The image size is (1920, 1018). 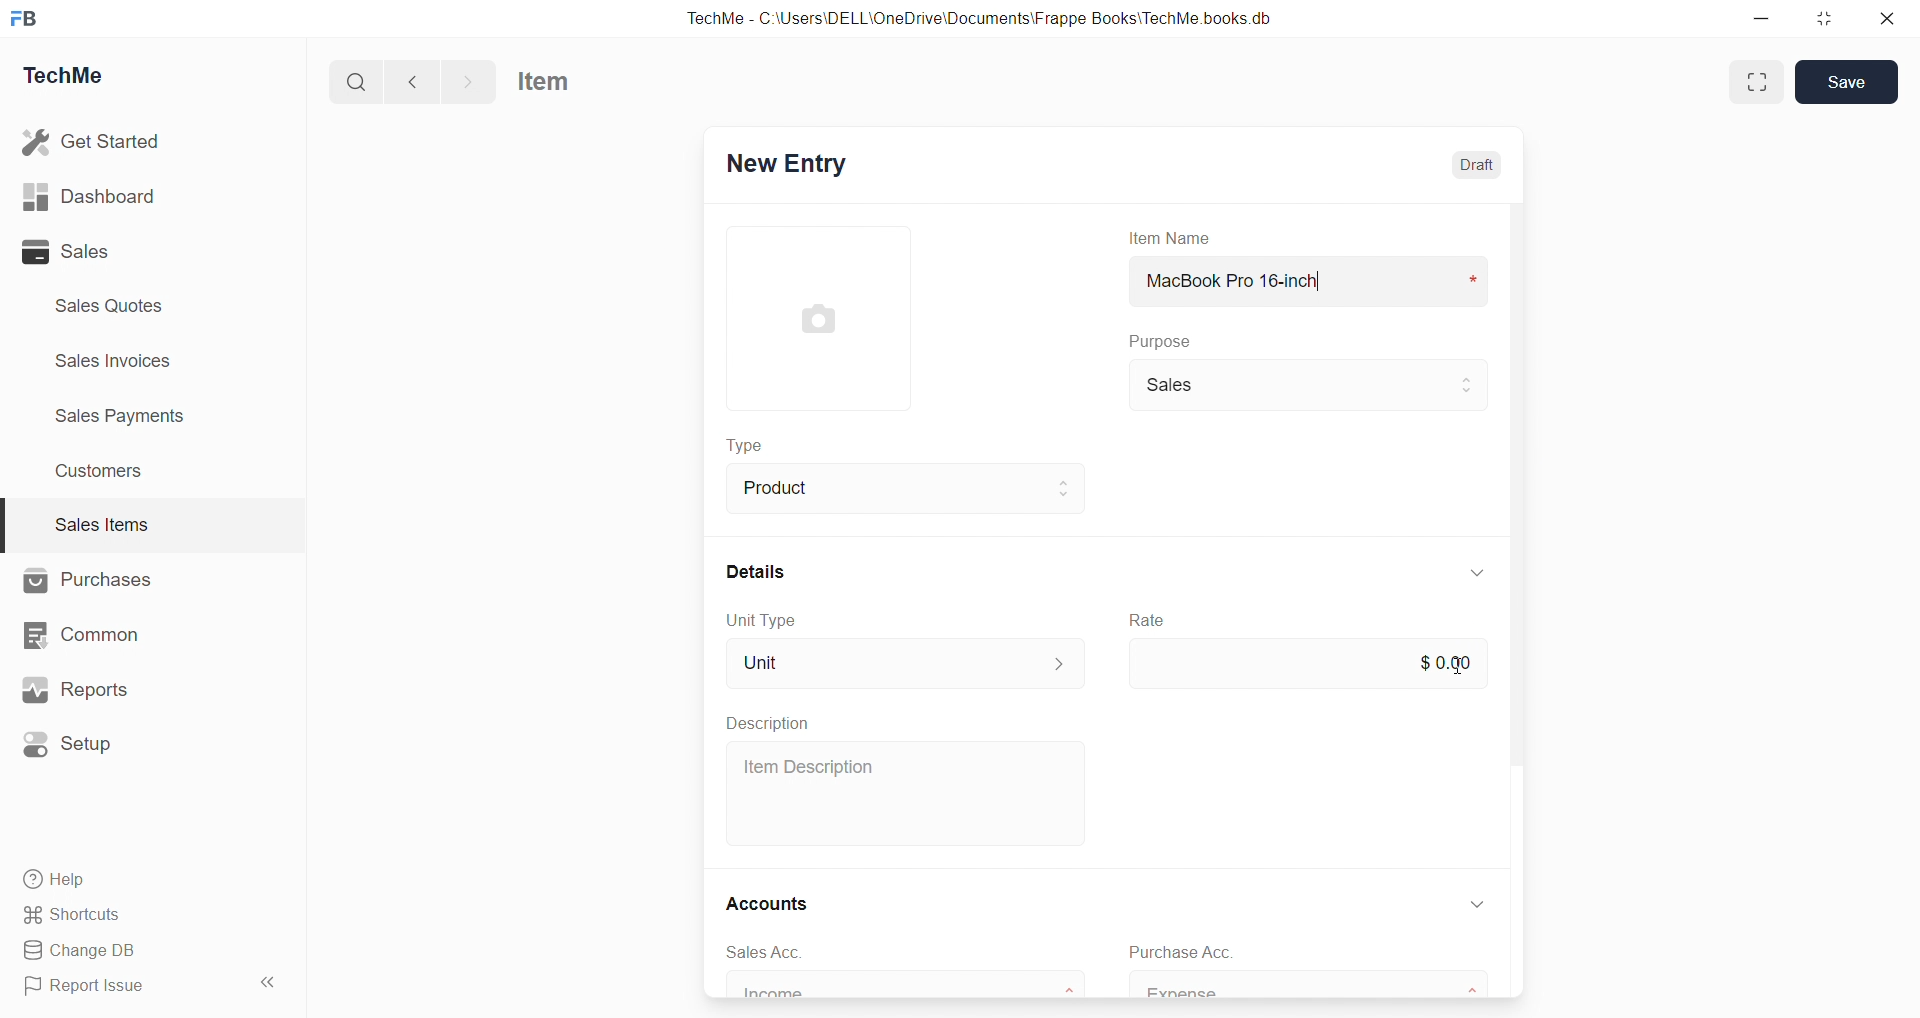 What do you see at coordinates (468, 81) in the screenshot?
I see `forward` at bounding box center [468, 81].